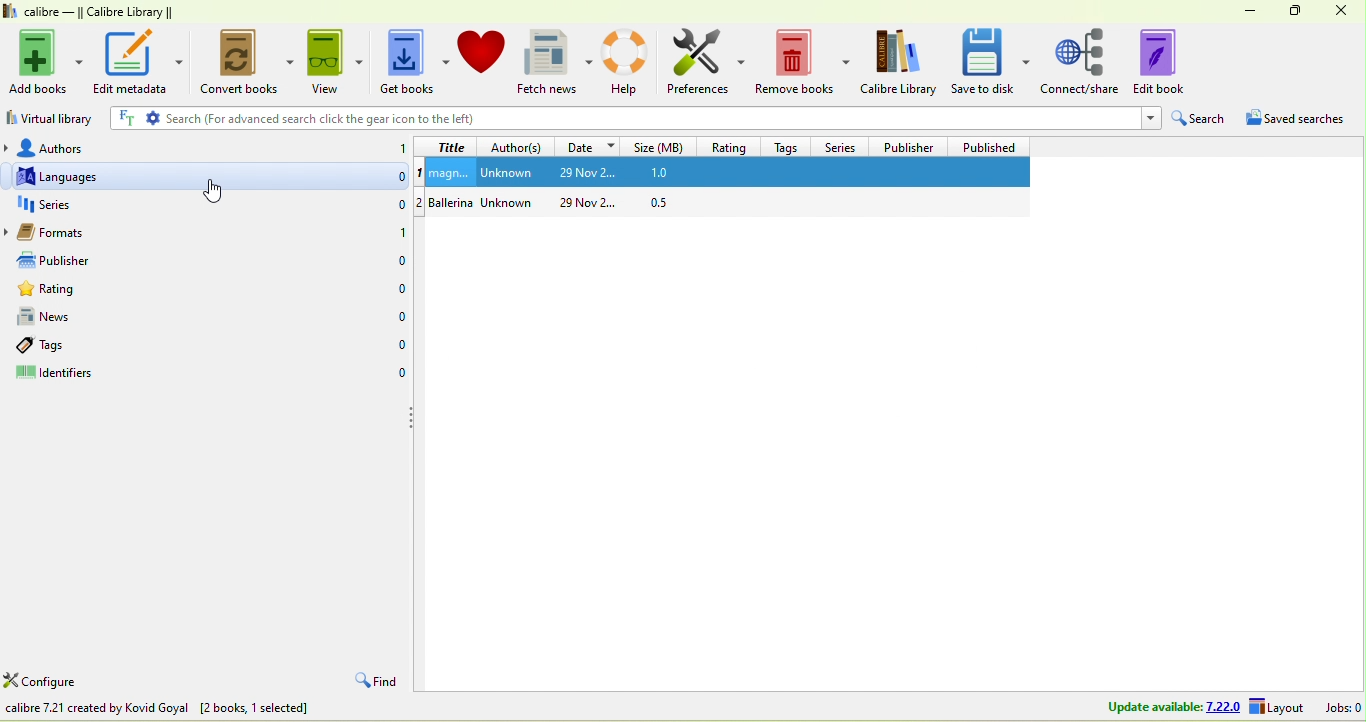  I want to click on published, so click(985, 147).